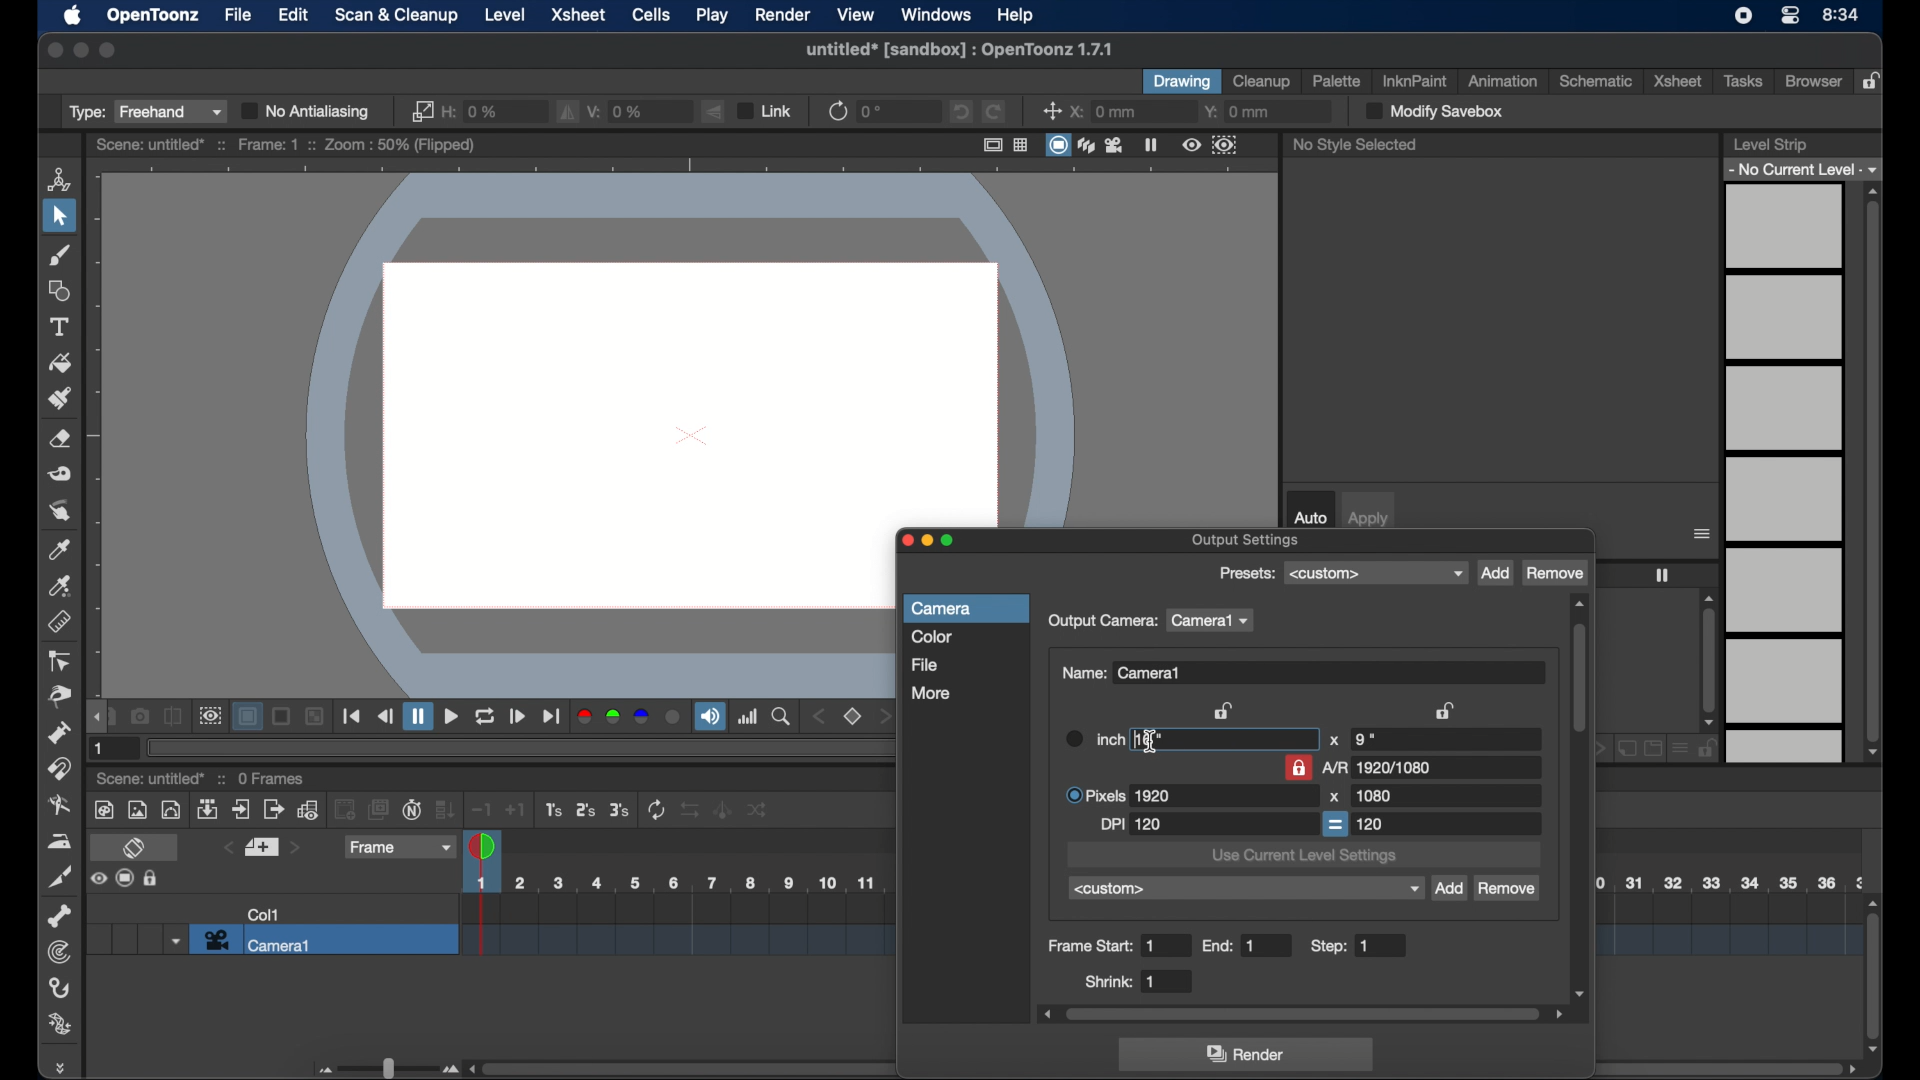  Describe the element at coordinates (1373, 795) in the screenshot. I see `1080` at that location.